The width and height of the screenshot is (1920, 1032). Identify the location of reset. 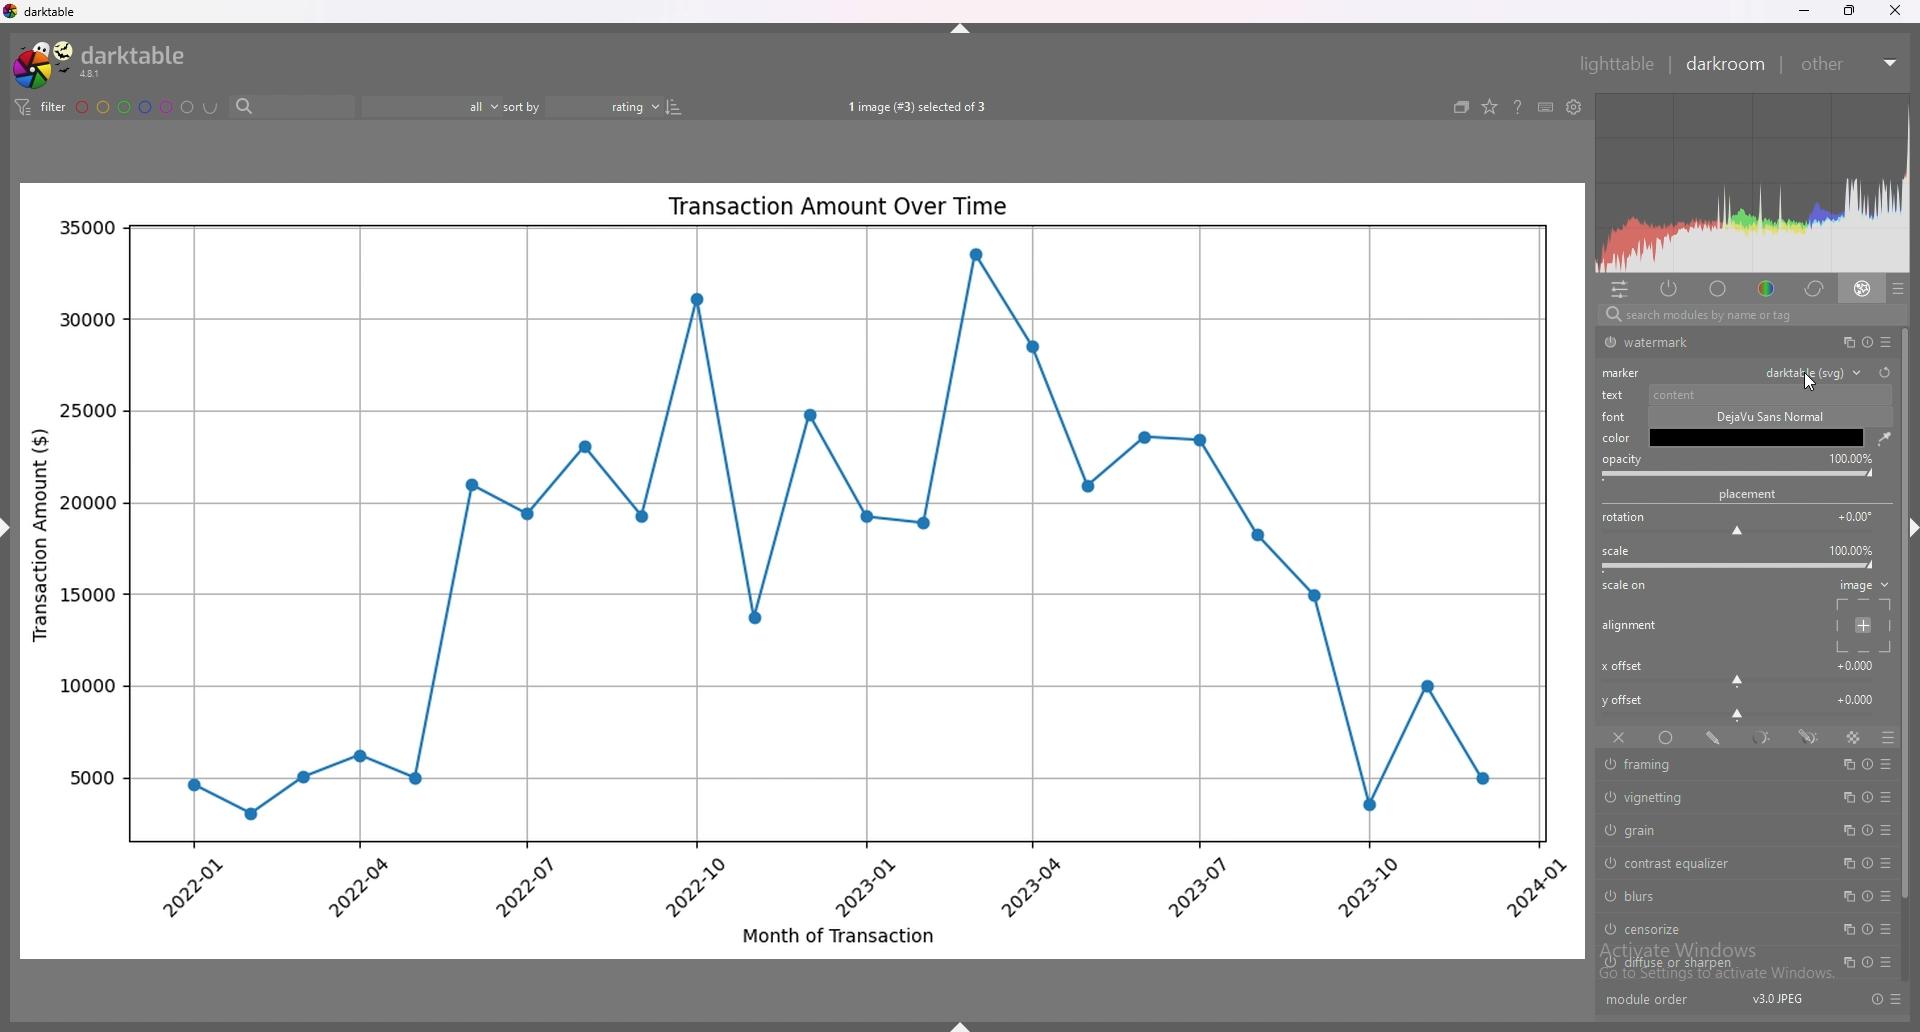
(1885, 373).